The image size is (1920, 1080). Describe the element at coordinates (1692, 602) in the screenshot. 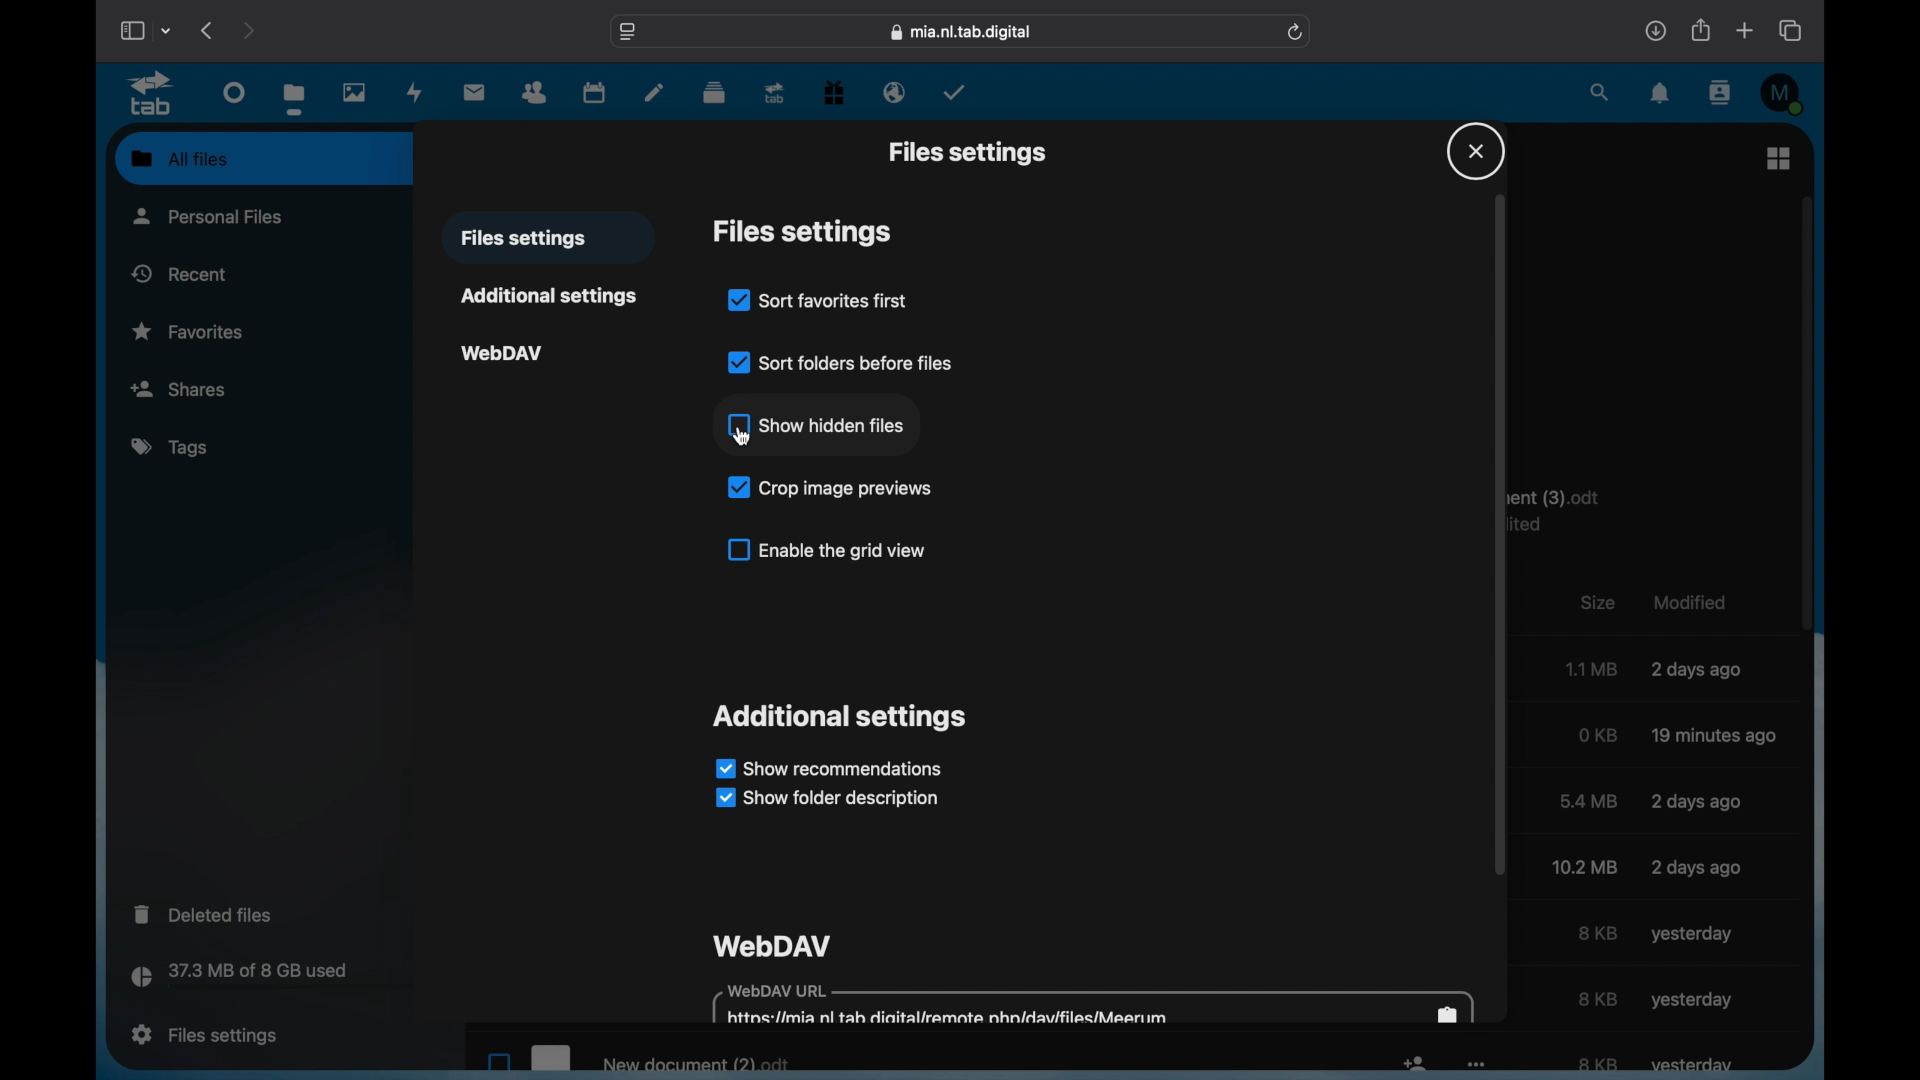

I see `modified` at that location.